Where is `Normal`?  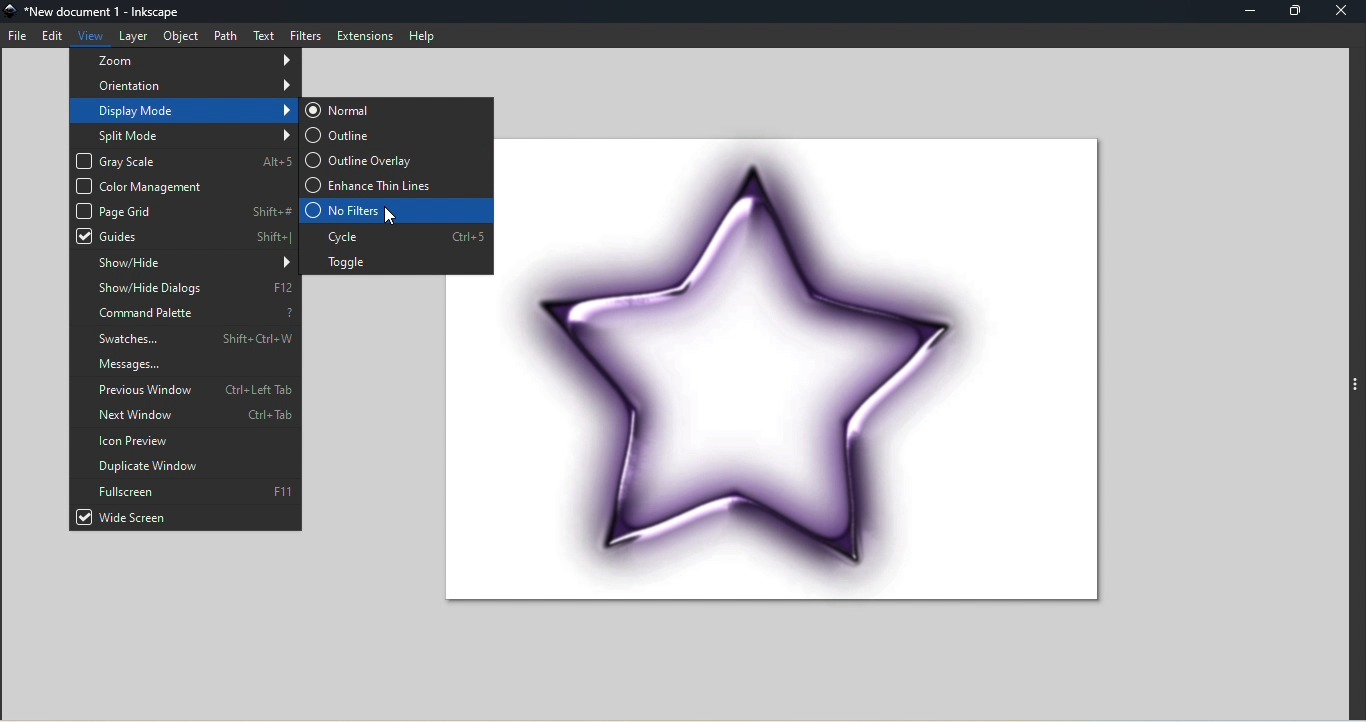
Normal is located at coordinates (397, 109).